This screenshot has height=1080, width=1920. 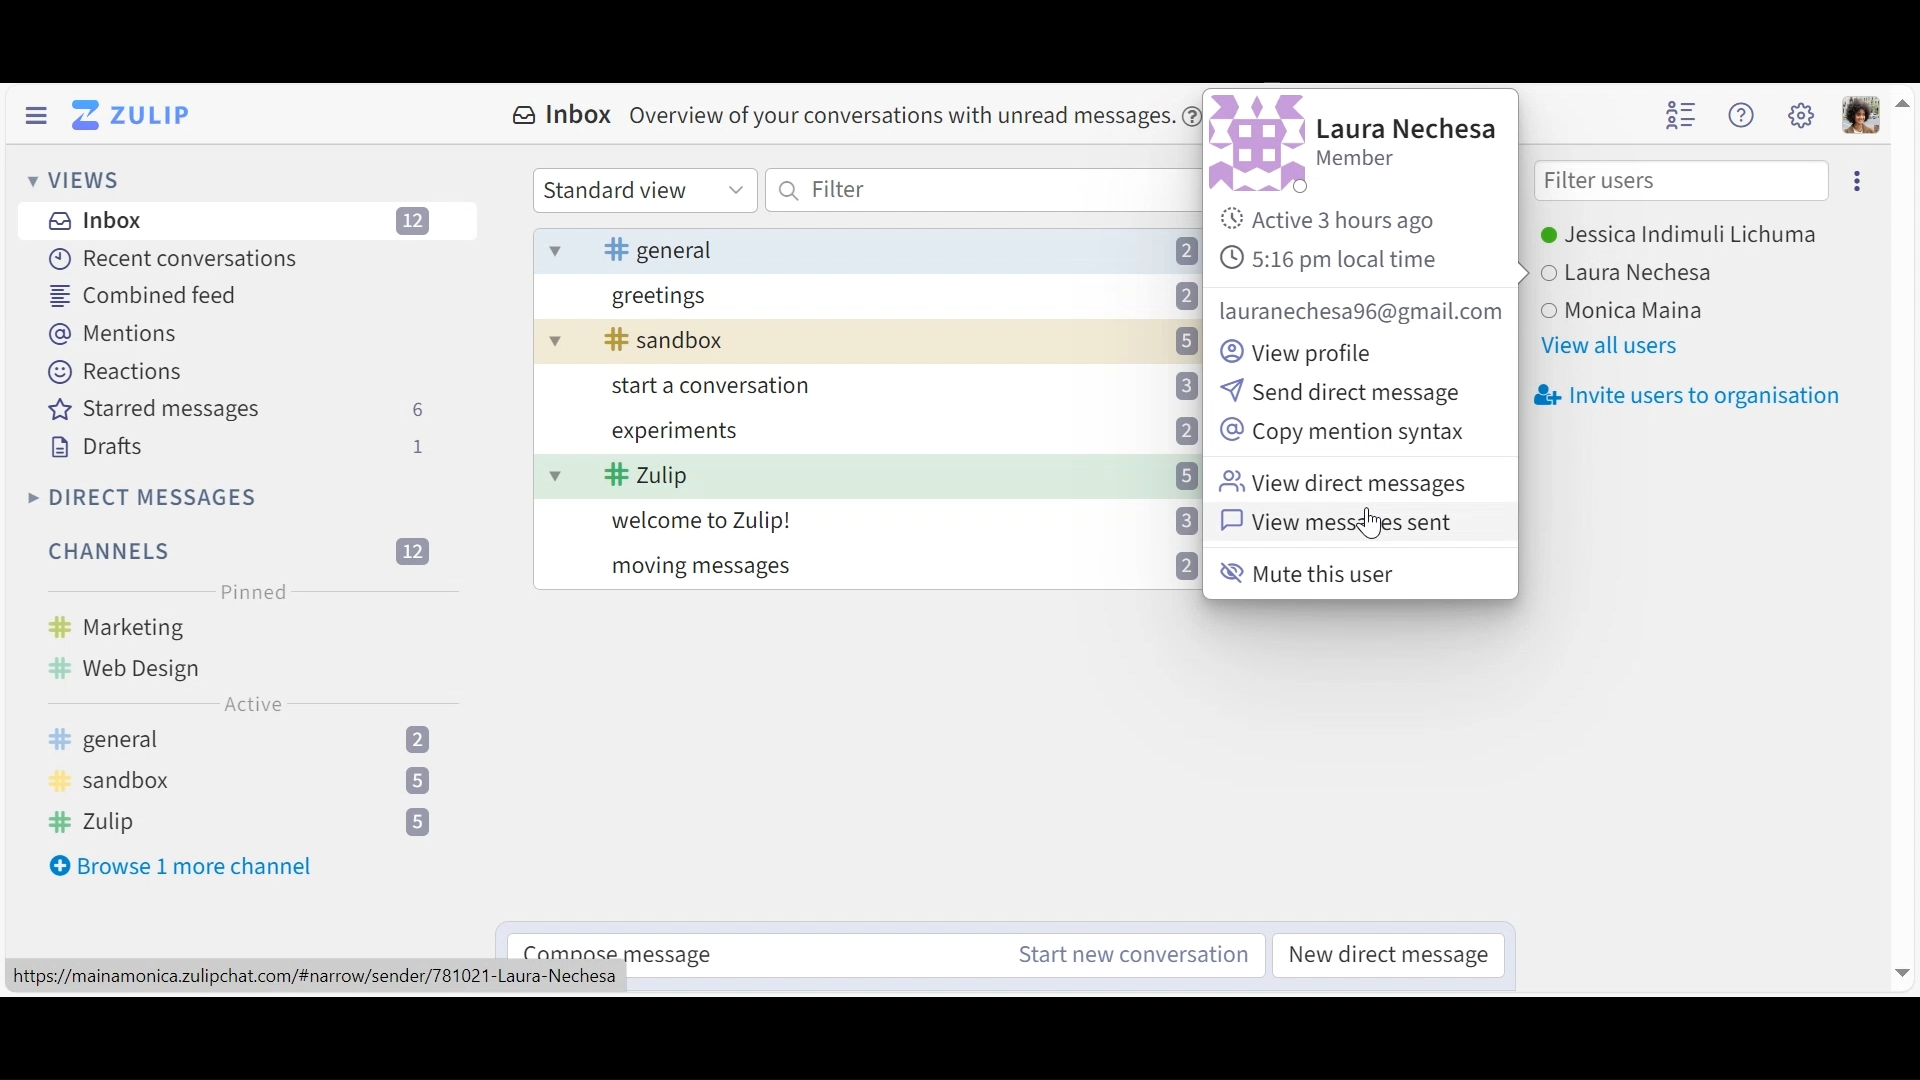 What do you see at coordinates (1635, 271) in the screenshot?
I see `user 2` at bounding box center [1635, 271].